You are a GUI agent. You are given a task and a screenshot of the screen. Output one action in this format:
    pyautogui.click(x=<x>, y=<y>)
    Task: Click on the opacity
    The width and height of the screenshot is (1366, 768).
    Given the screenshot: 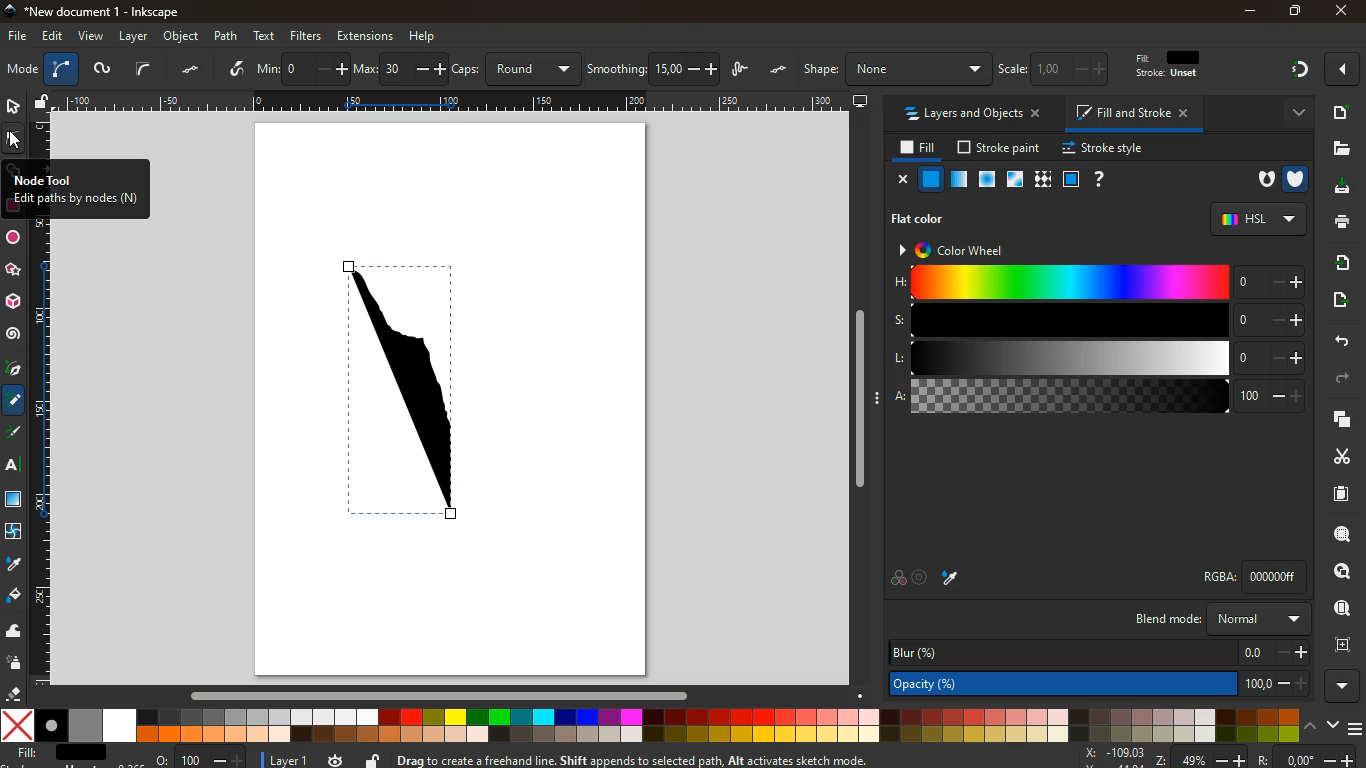 What is the action you would take?
    pyautogui.click(x=1102, y=682)
    